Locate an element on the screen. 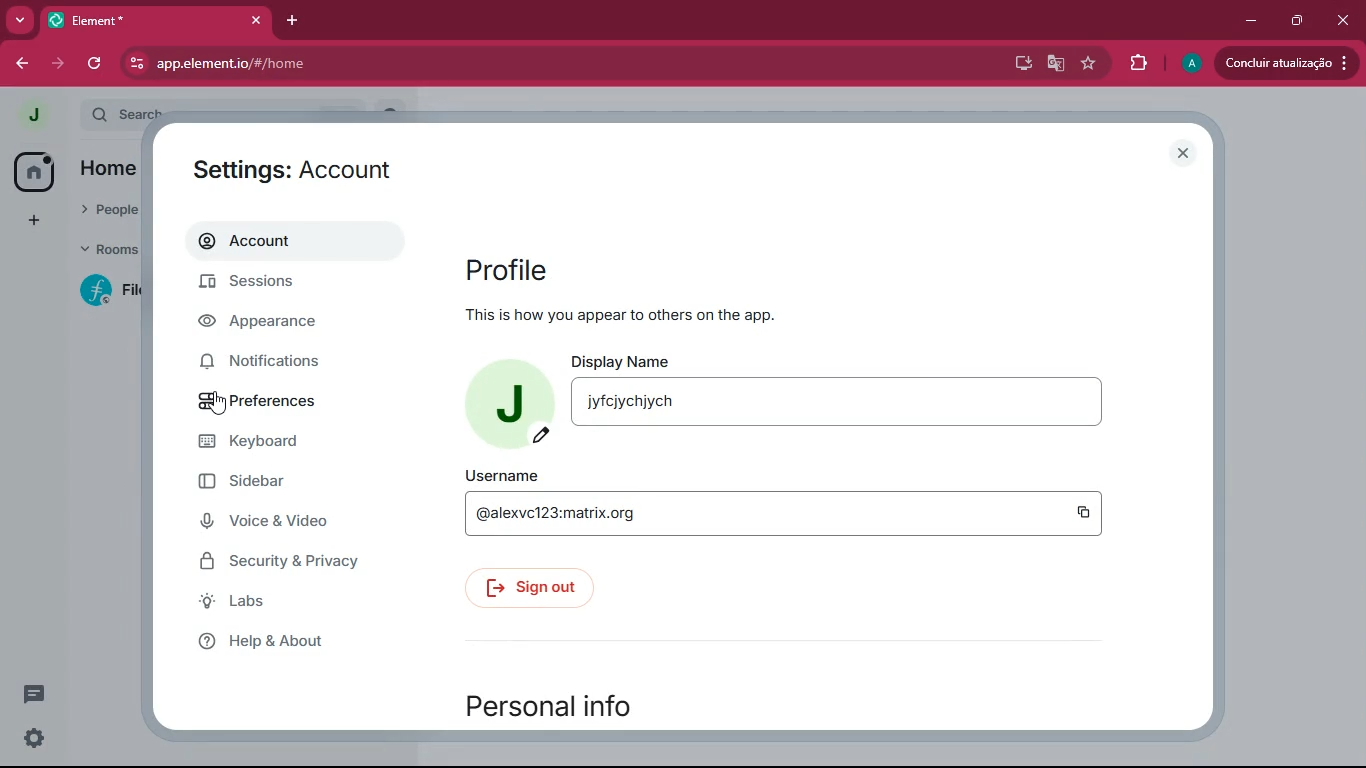  minimize is located at coordinates (1251, 21).